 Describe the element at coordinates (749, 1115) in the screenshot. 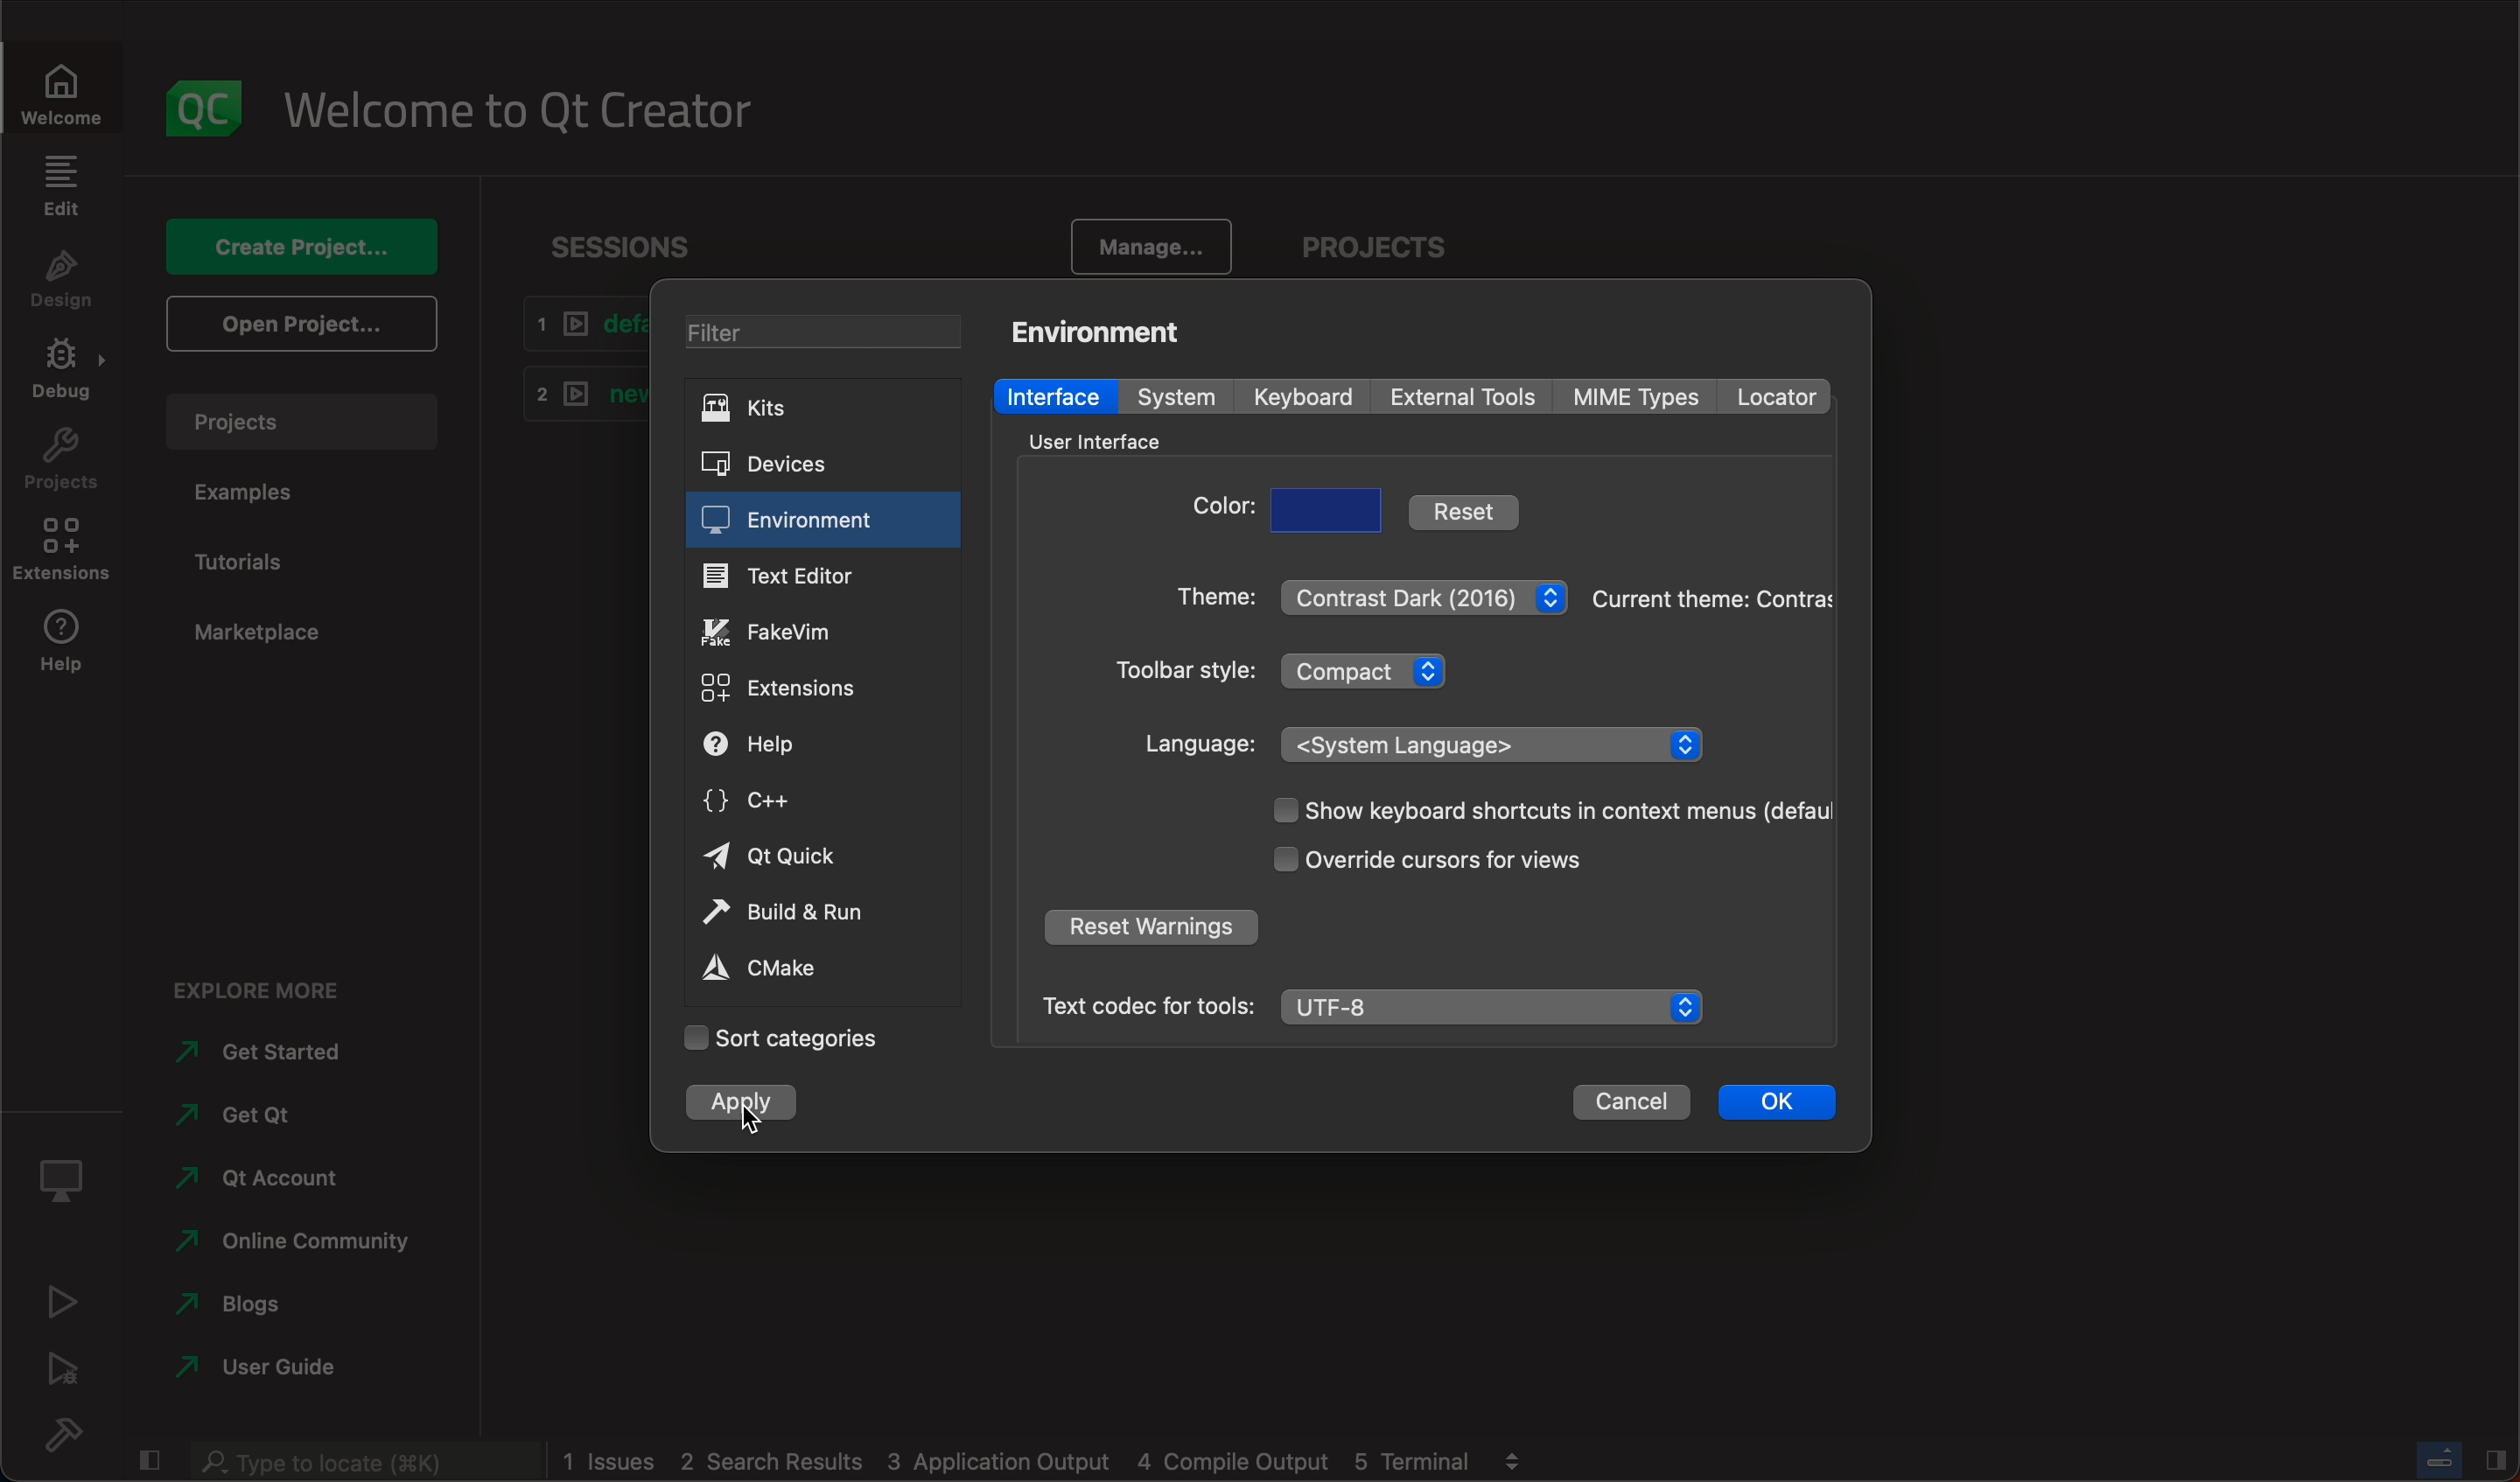

I see `cursor` at that location.